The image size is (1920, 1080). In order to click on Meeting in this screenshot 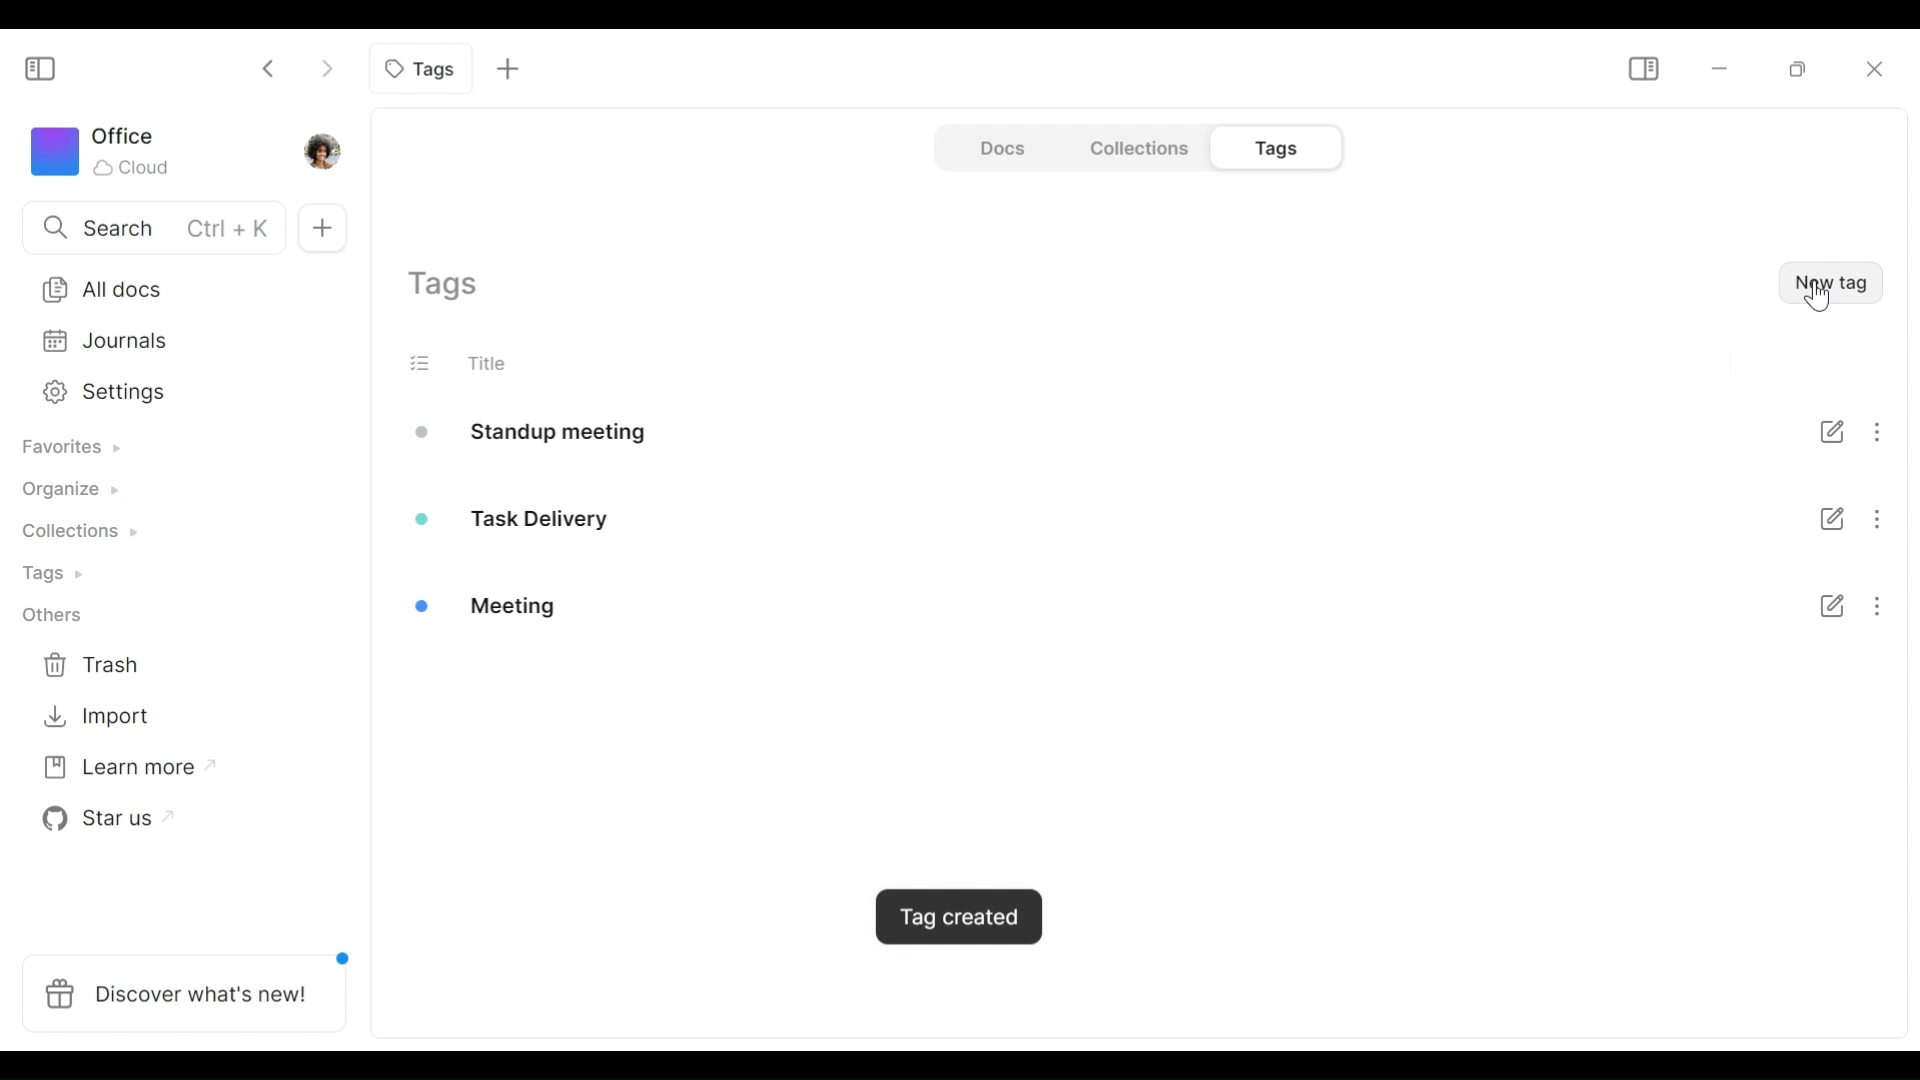, I will do `click(514, 606)`.